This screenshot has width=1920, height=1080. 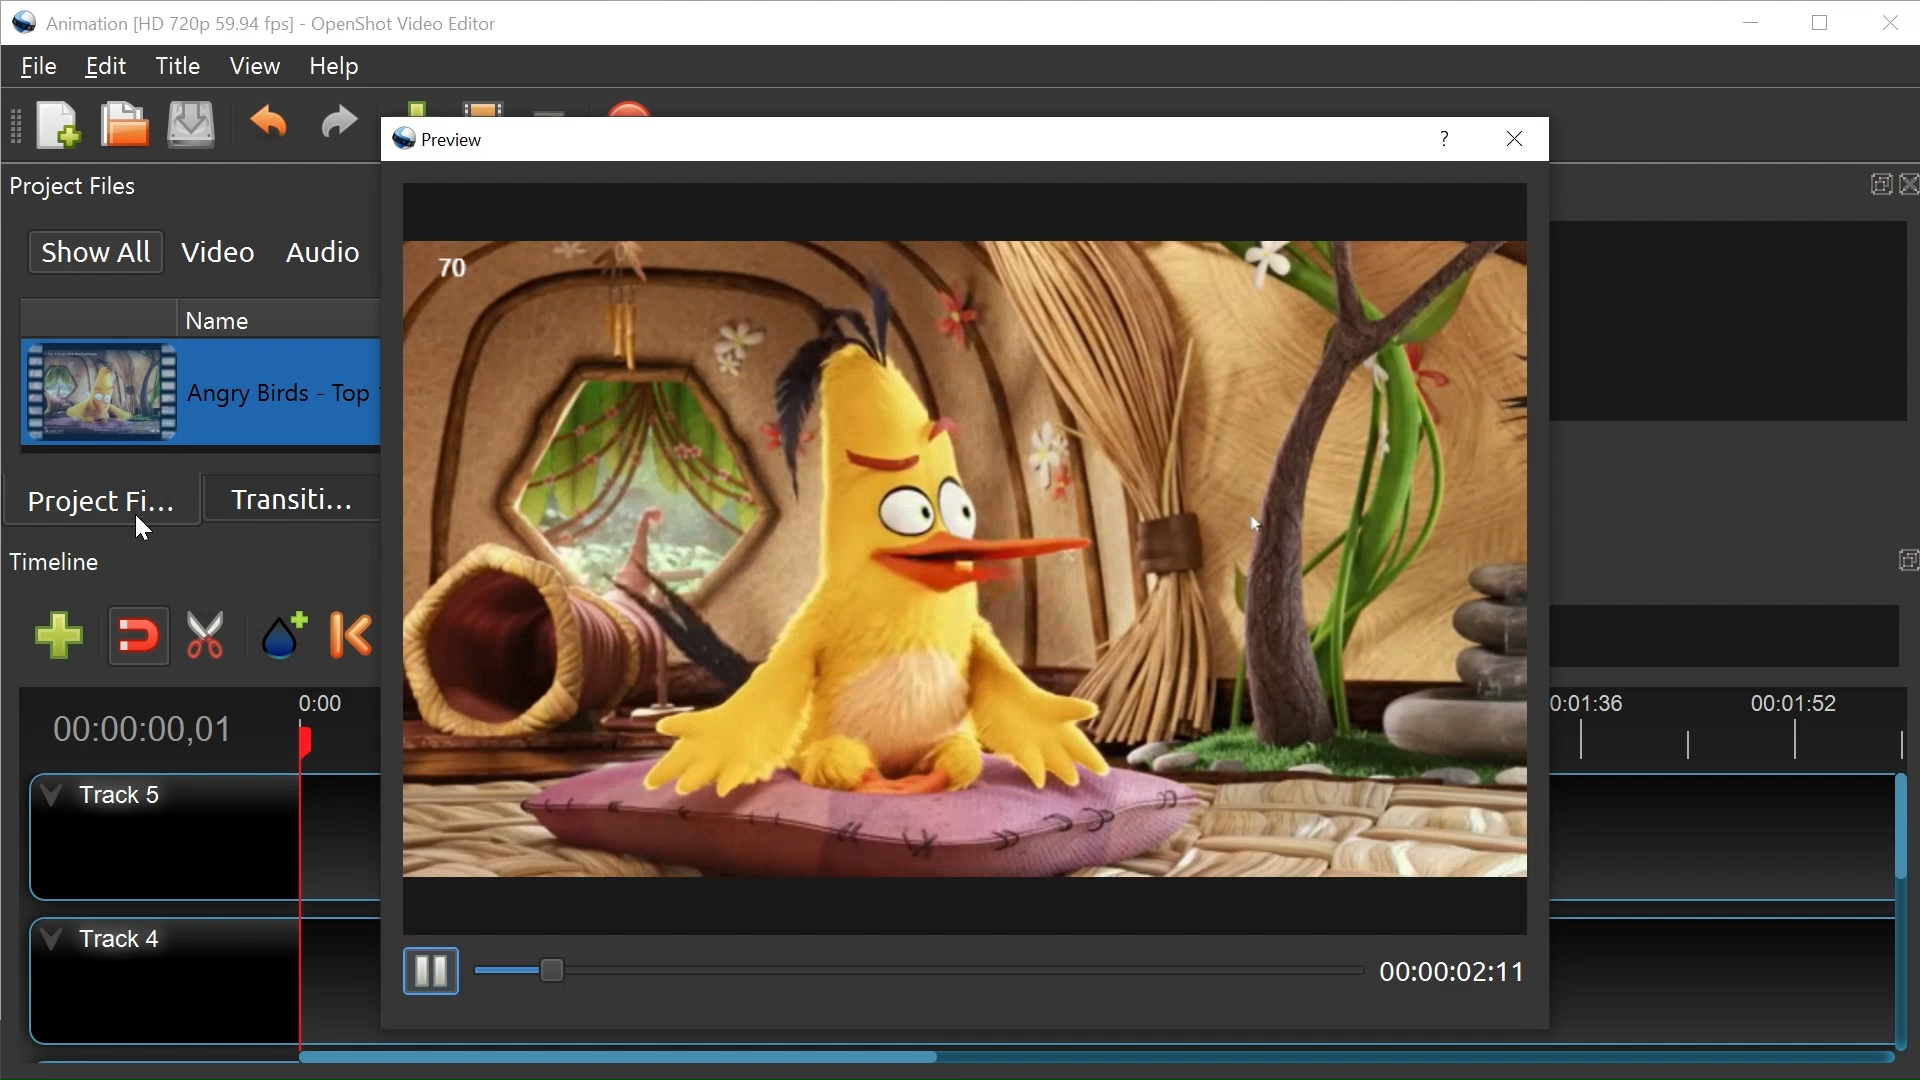 I want to click on Current Position, so click(x=142, y=730).